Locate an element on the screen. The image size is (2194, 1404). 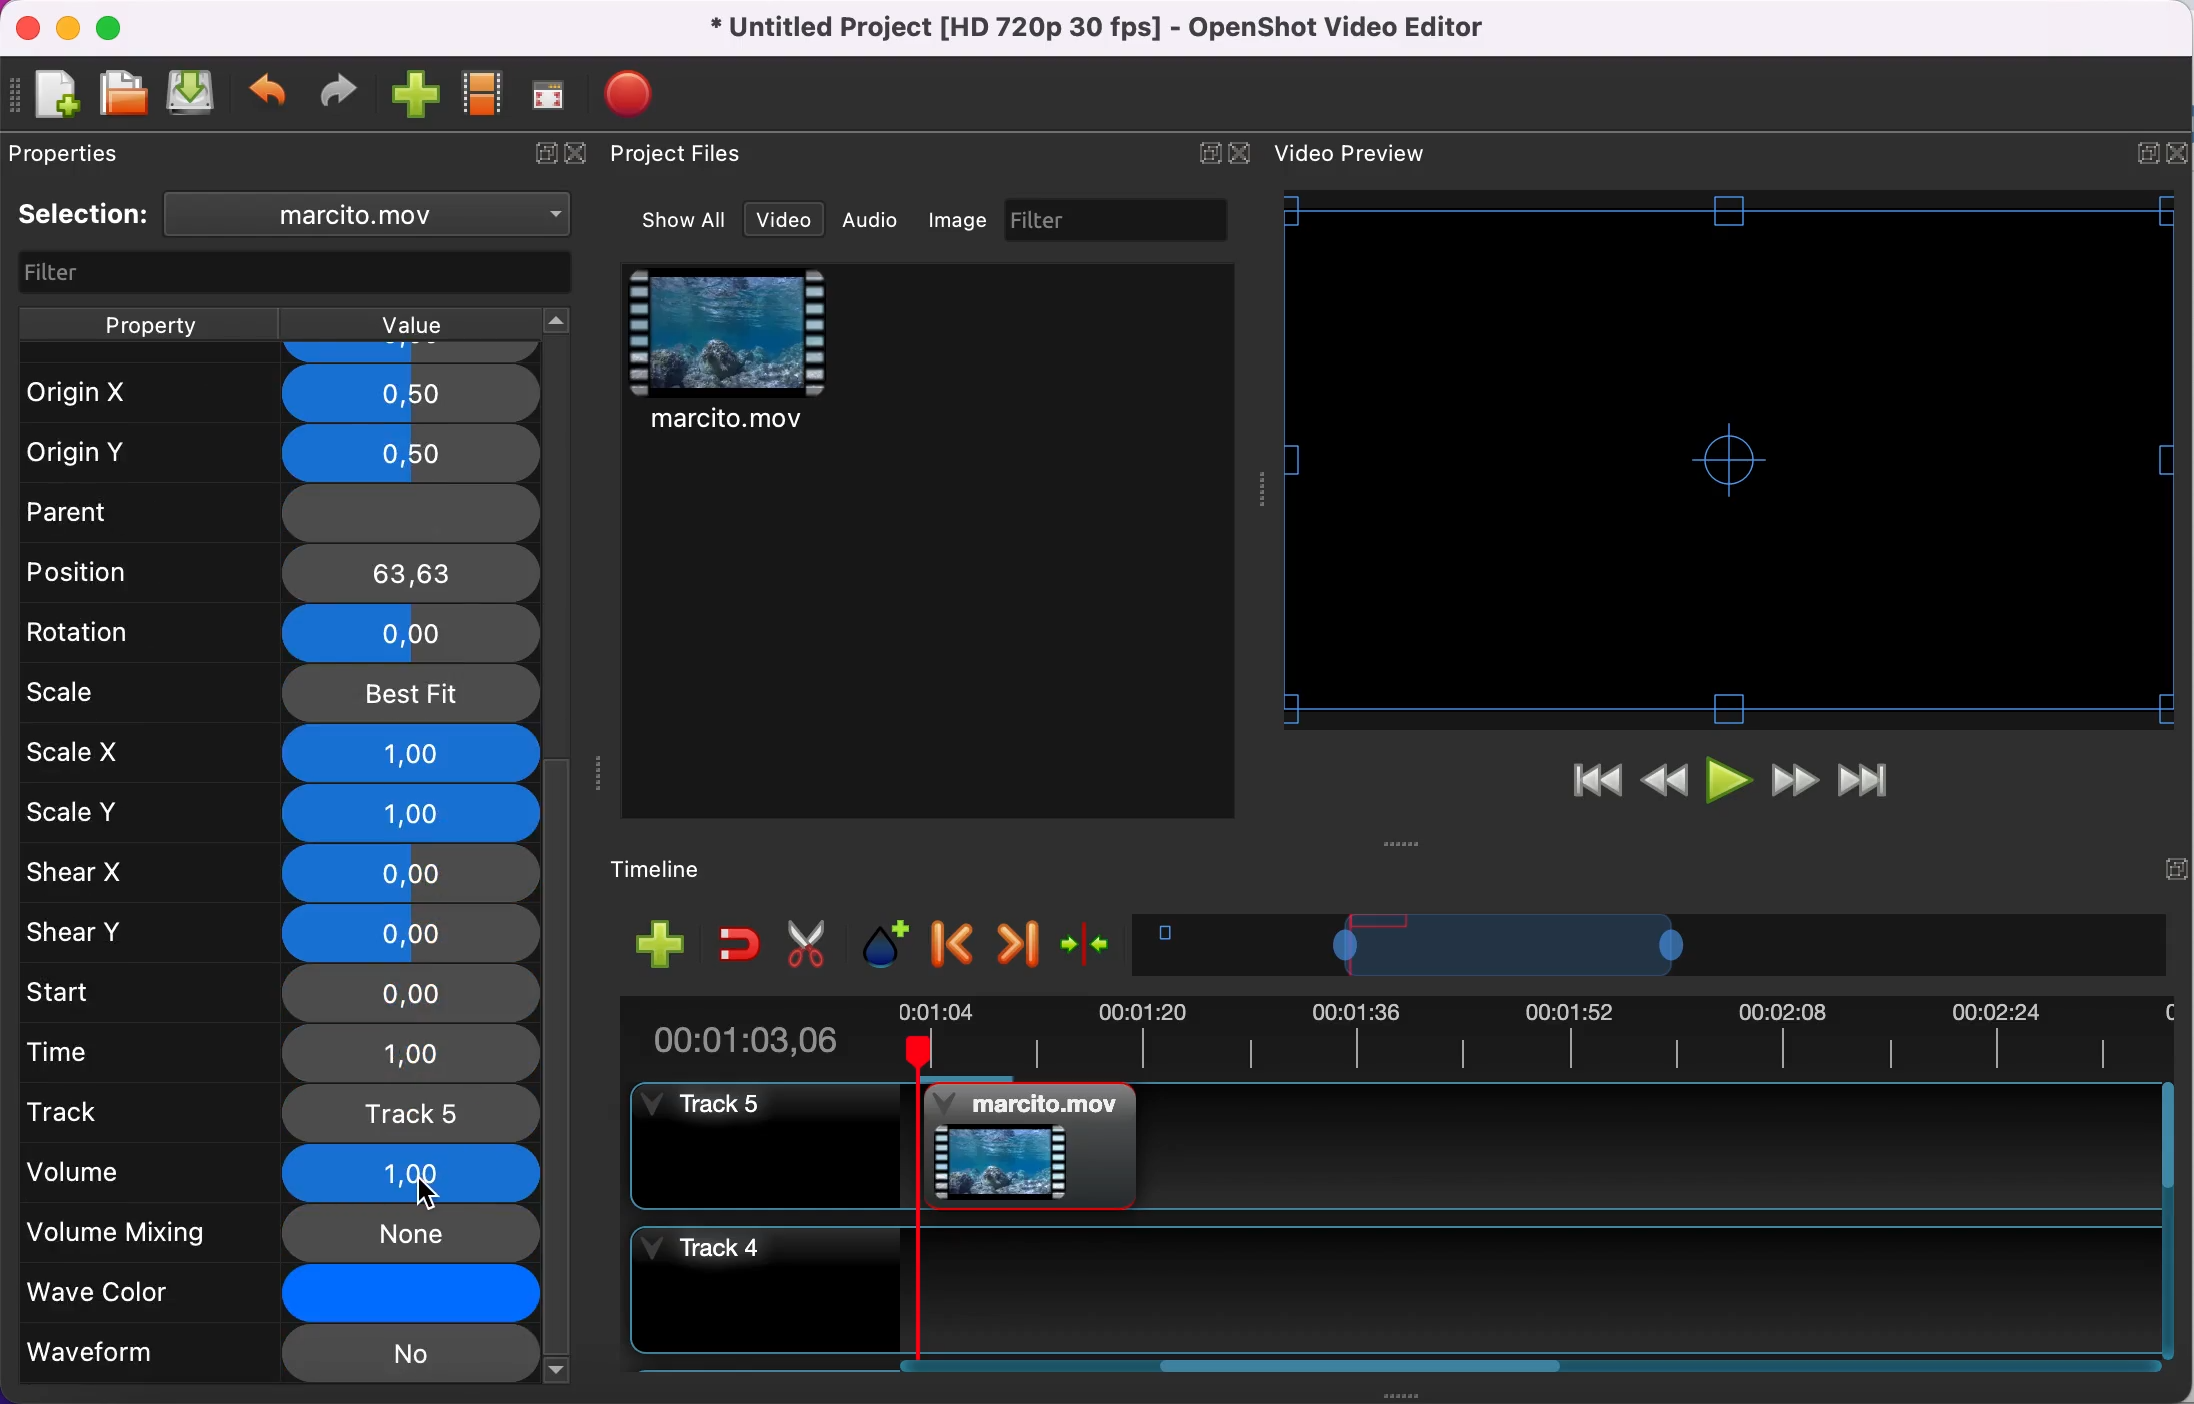
video is located at coordinates (730, 354).